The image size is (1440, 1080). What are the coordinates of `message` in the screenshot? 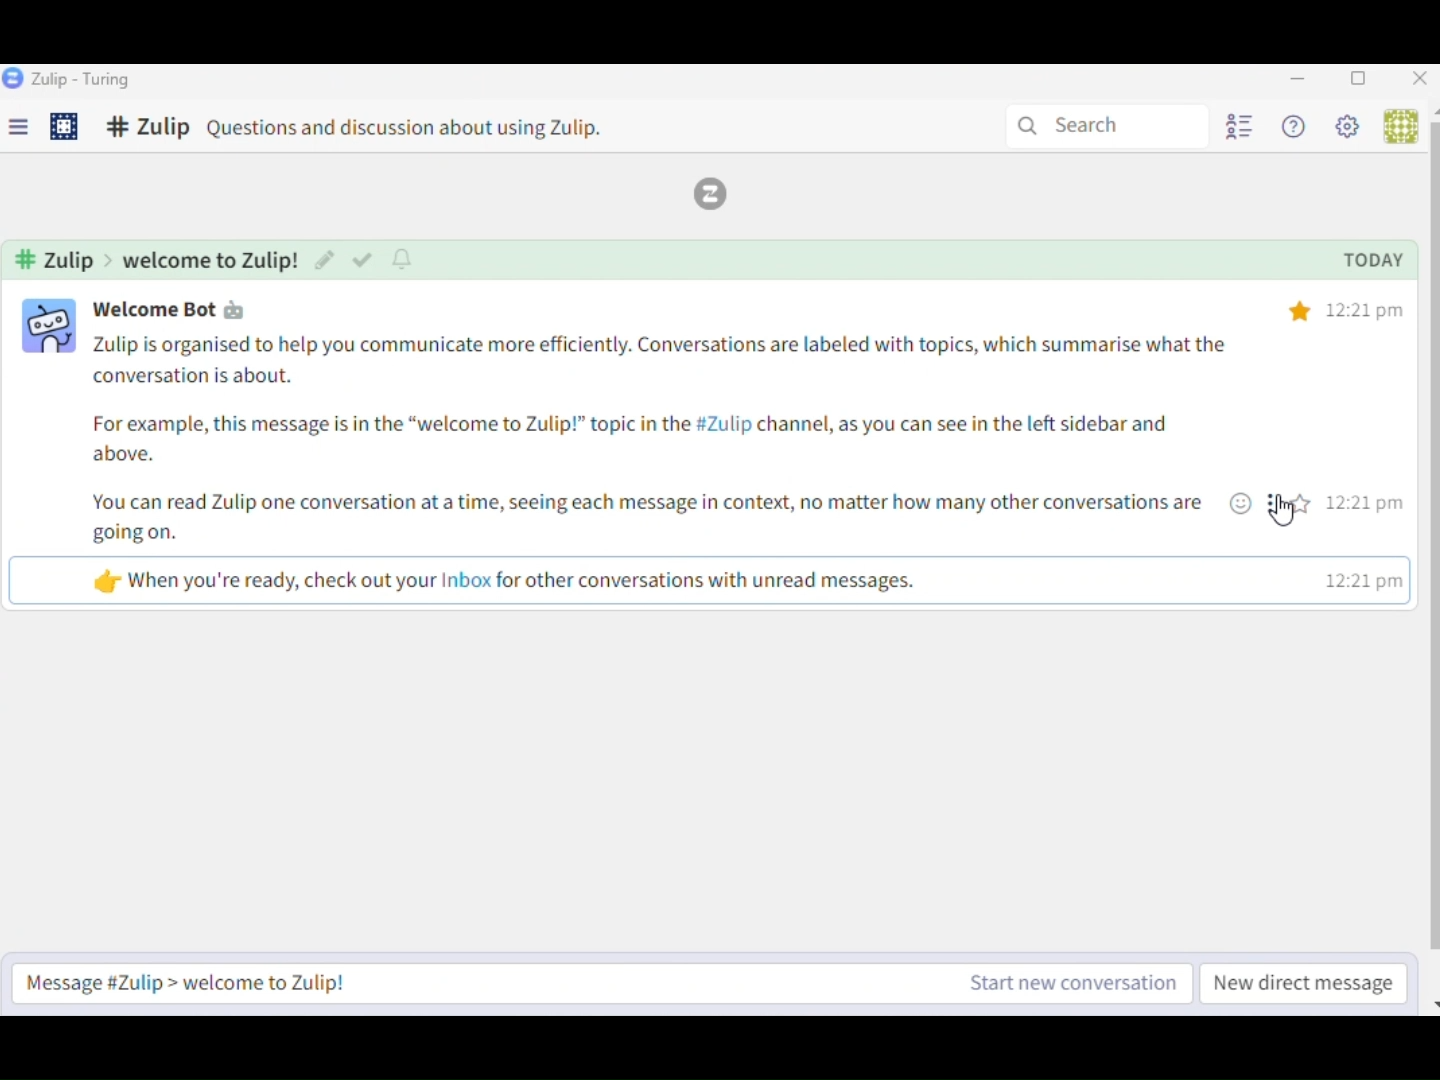 It's located at (659, 462).